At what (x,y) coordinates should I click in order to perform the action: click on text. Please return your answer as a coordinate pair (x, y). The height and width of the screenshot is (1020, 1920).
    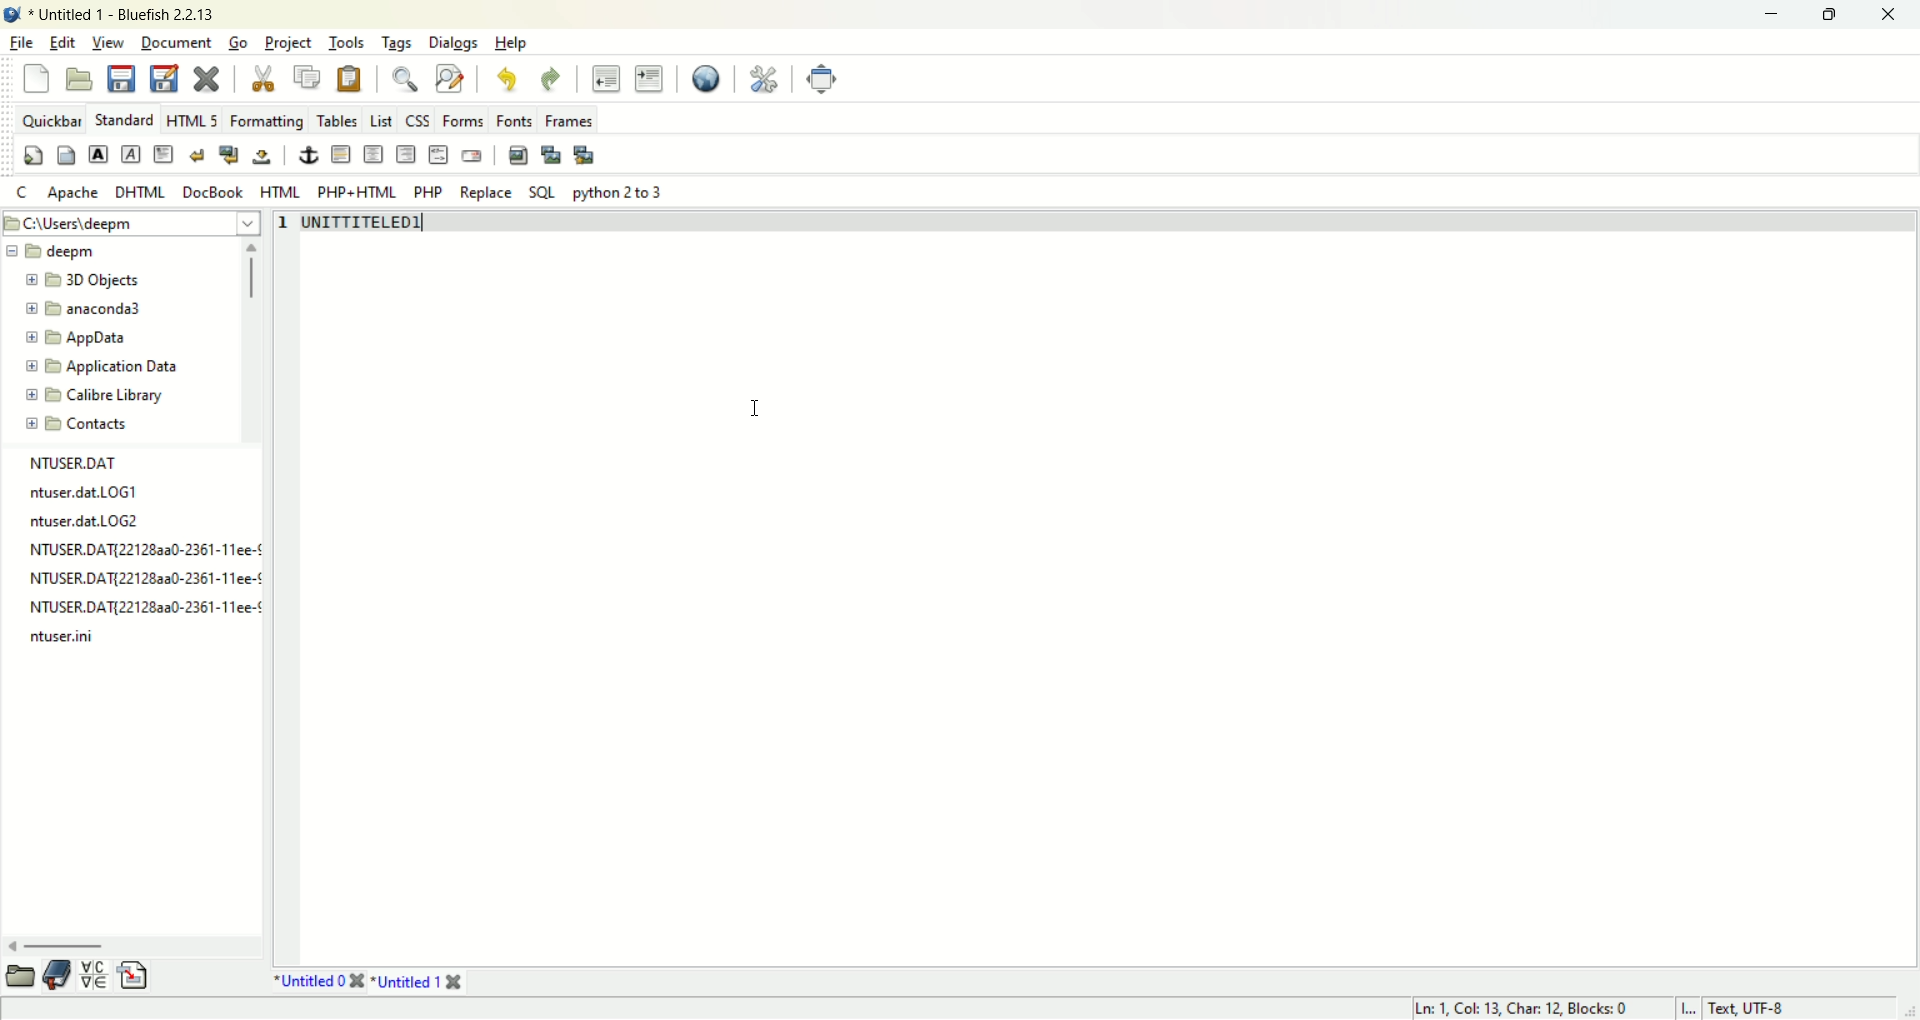
    Looking at the image, I should click on (137, 549).